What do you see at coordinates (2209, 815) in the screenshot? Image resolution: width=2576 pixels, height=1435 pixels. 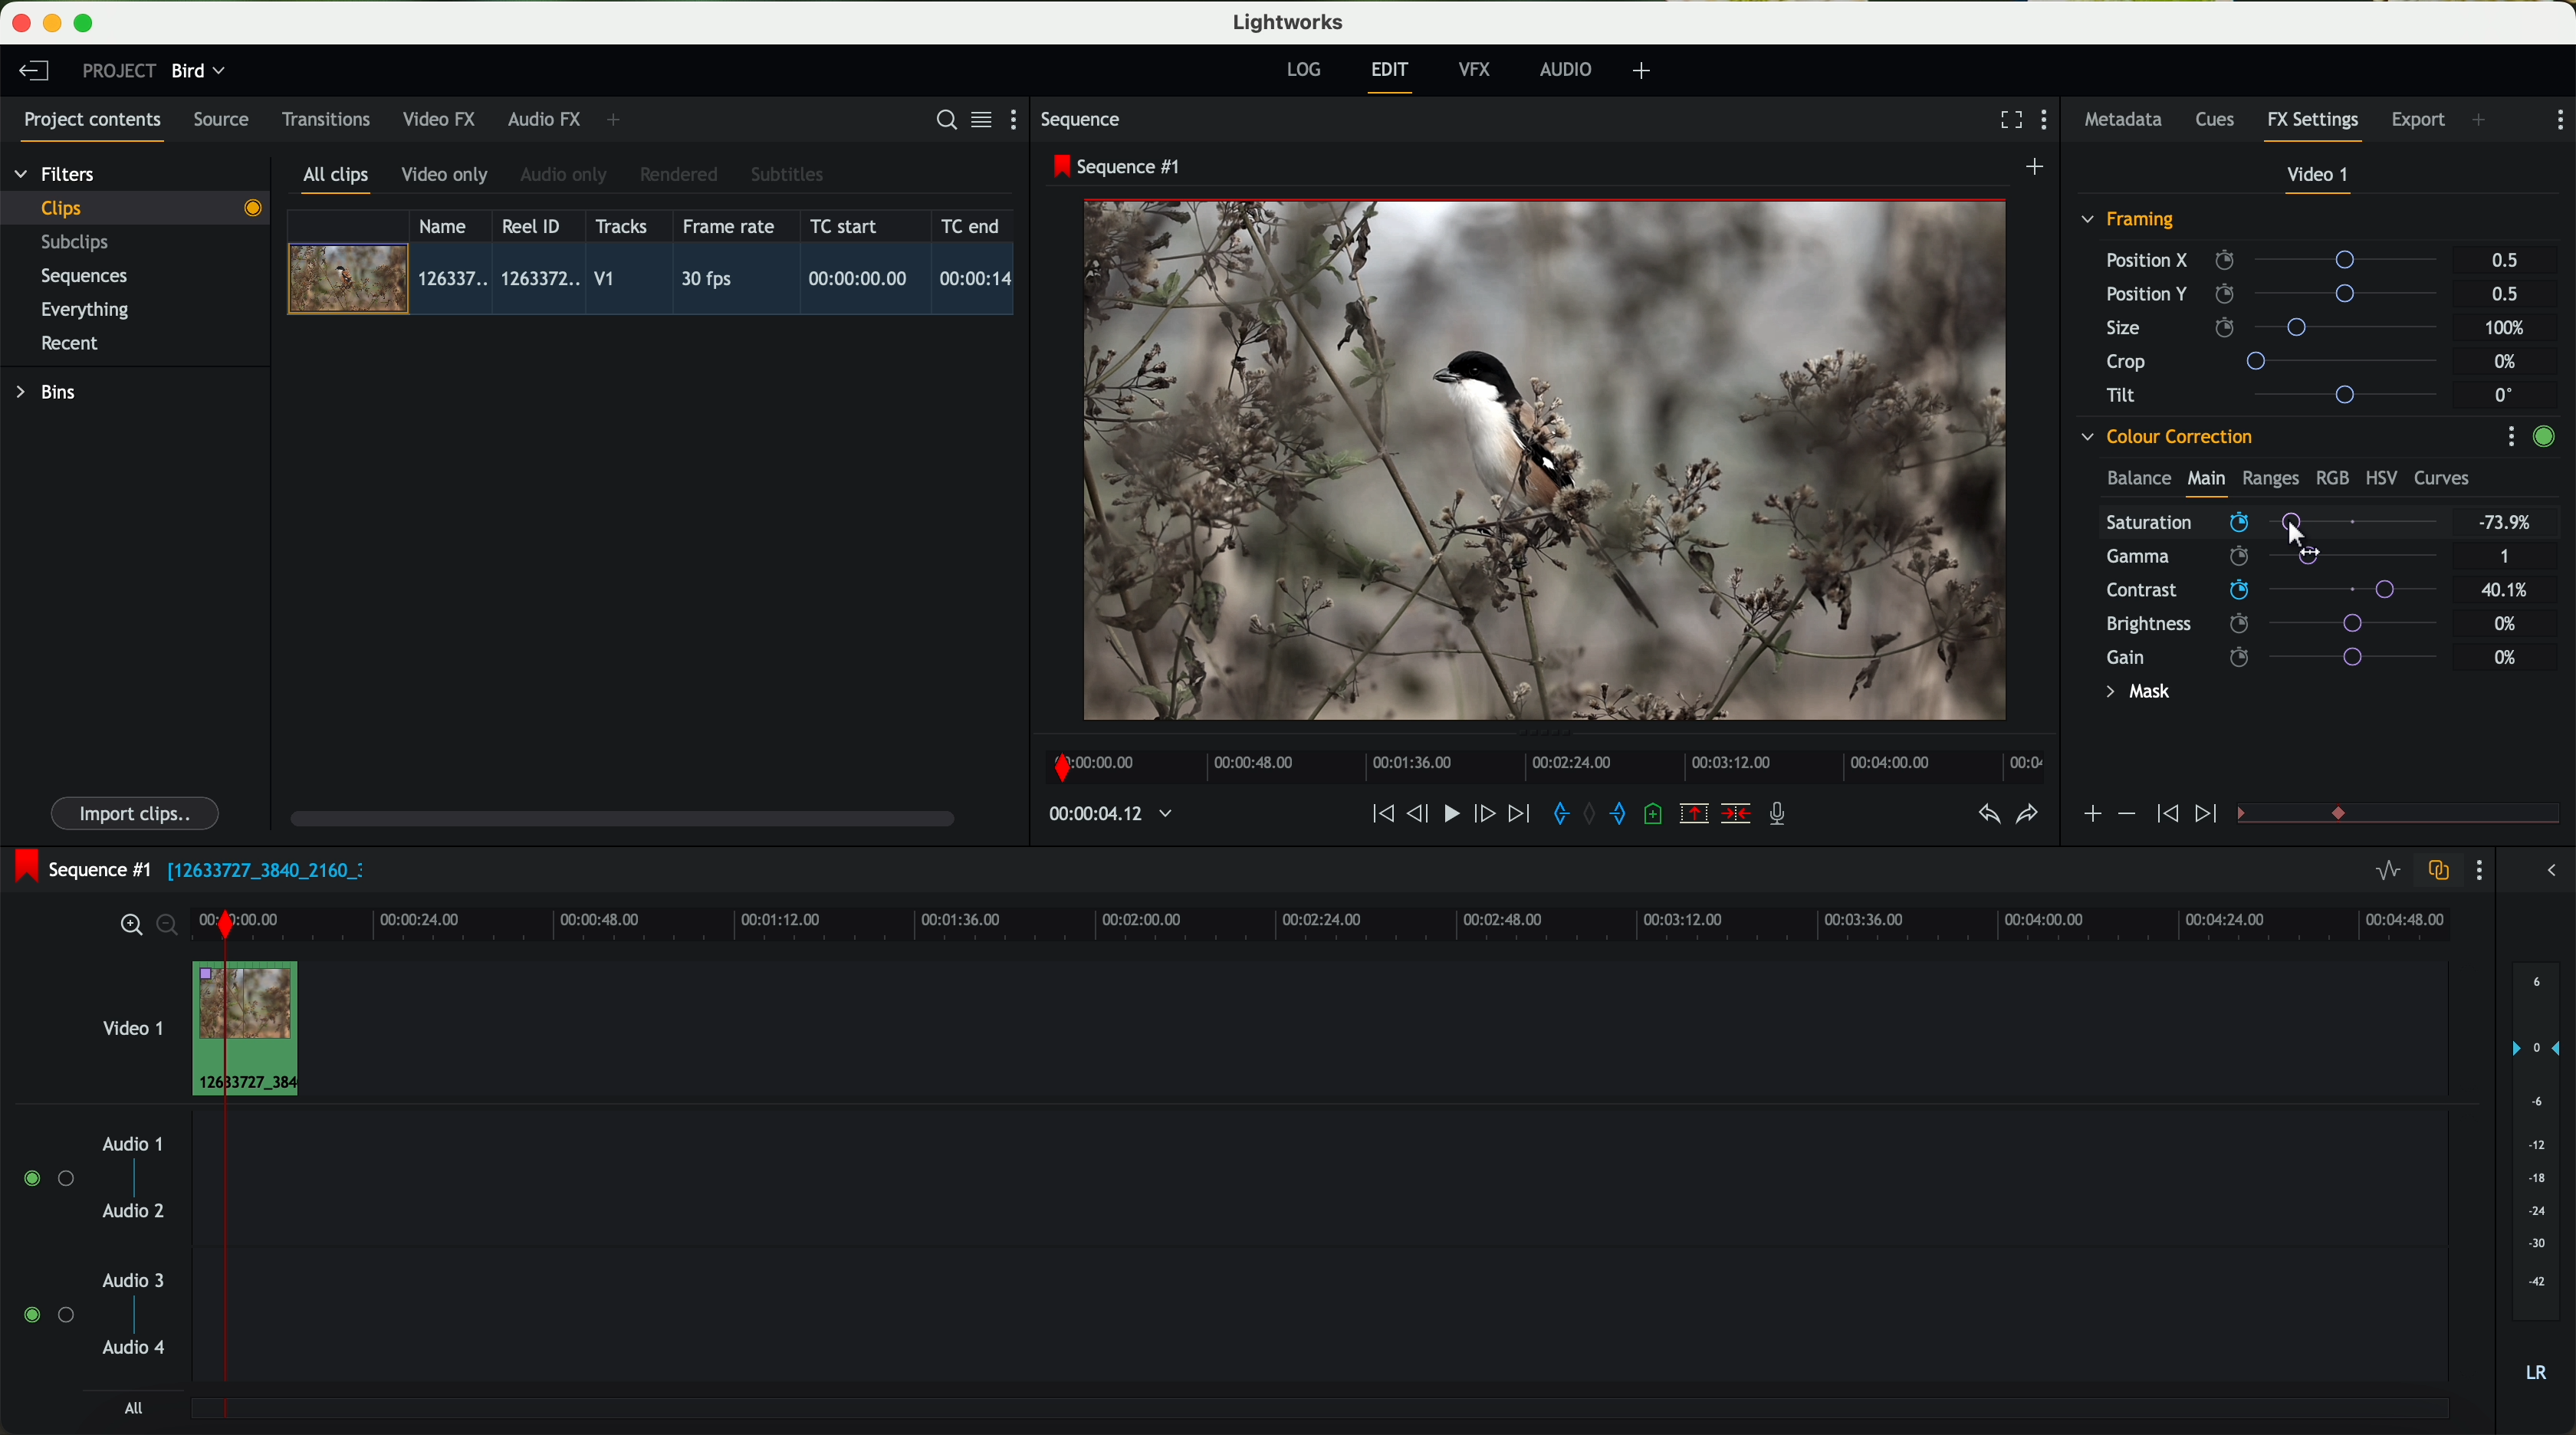 I see `icon` at bounding box center [2209, 815].